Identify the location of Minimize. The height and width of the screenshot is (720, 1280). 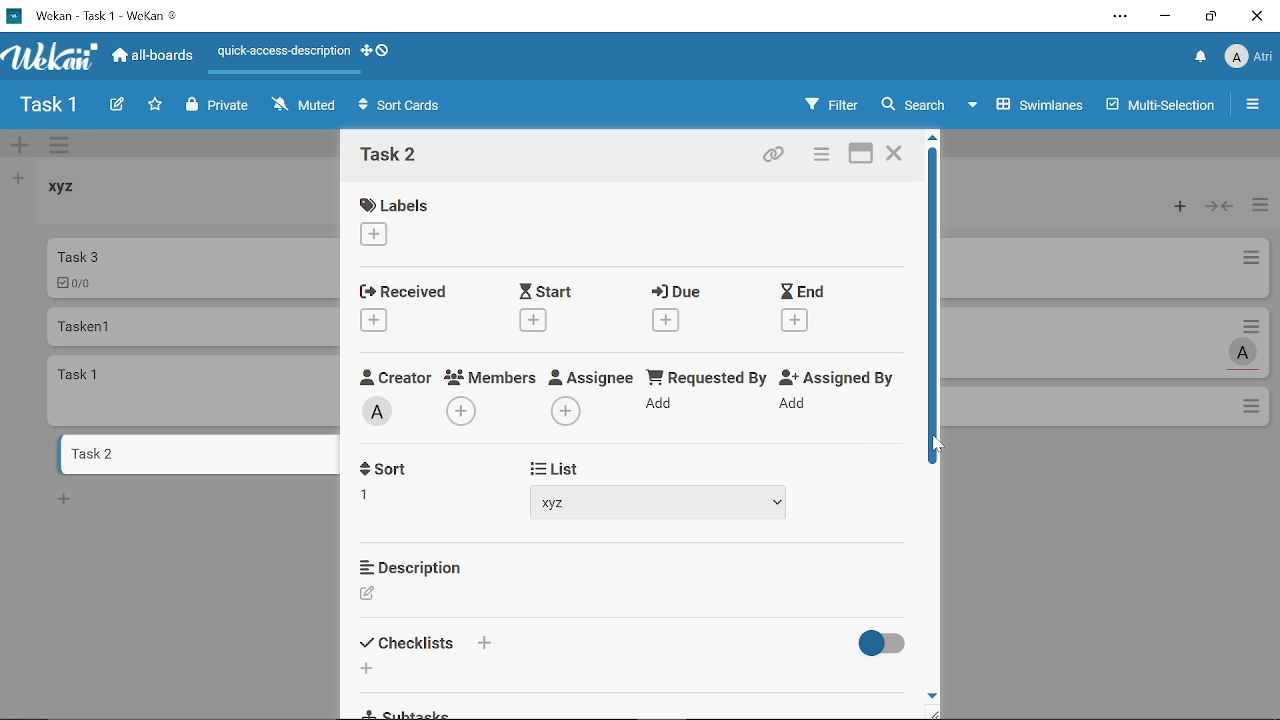
(1166, 19).